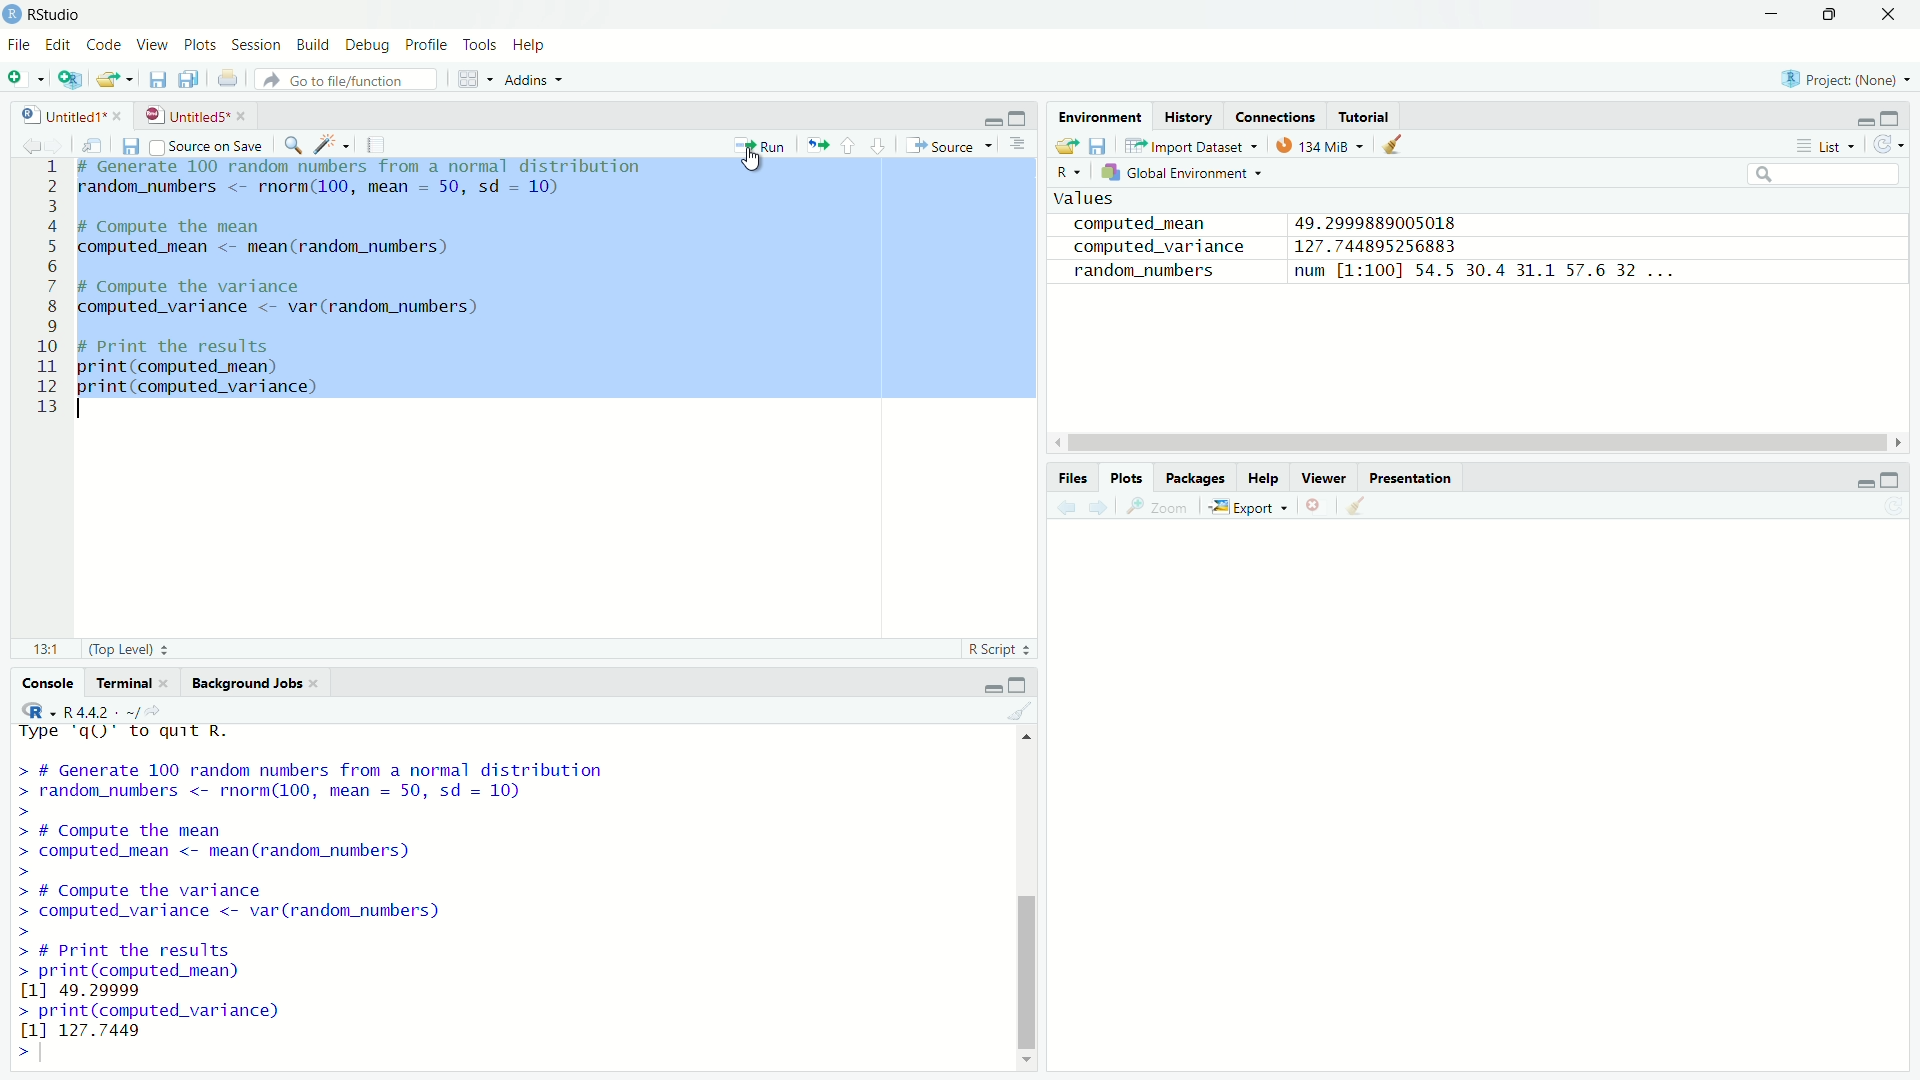 This screenshot has width=1920, height=1080. What do you see at coordinates (215, 732) in the screenshot?
I see `type 'q()' to quit R.` at bounding box center [215, 732].